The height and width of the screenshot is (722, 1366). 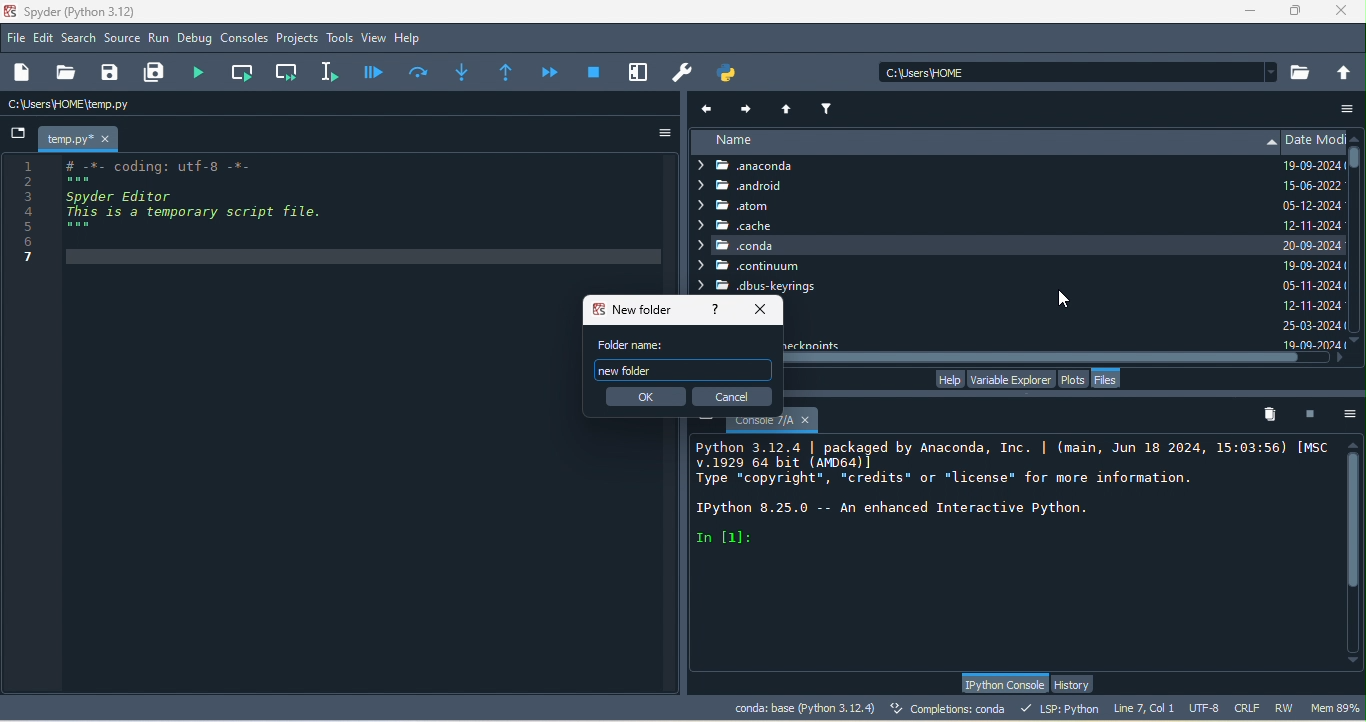 I want to click on conda, so click(x=983, y=245).